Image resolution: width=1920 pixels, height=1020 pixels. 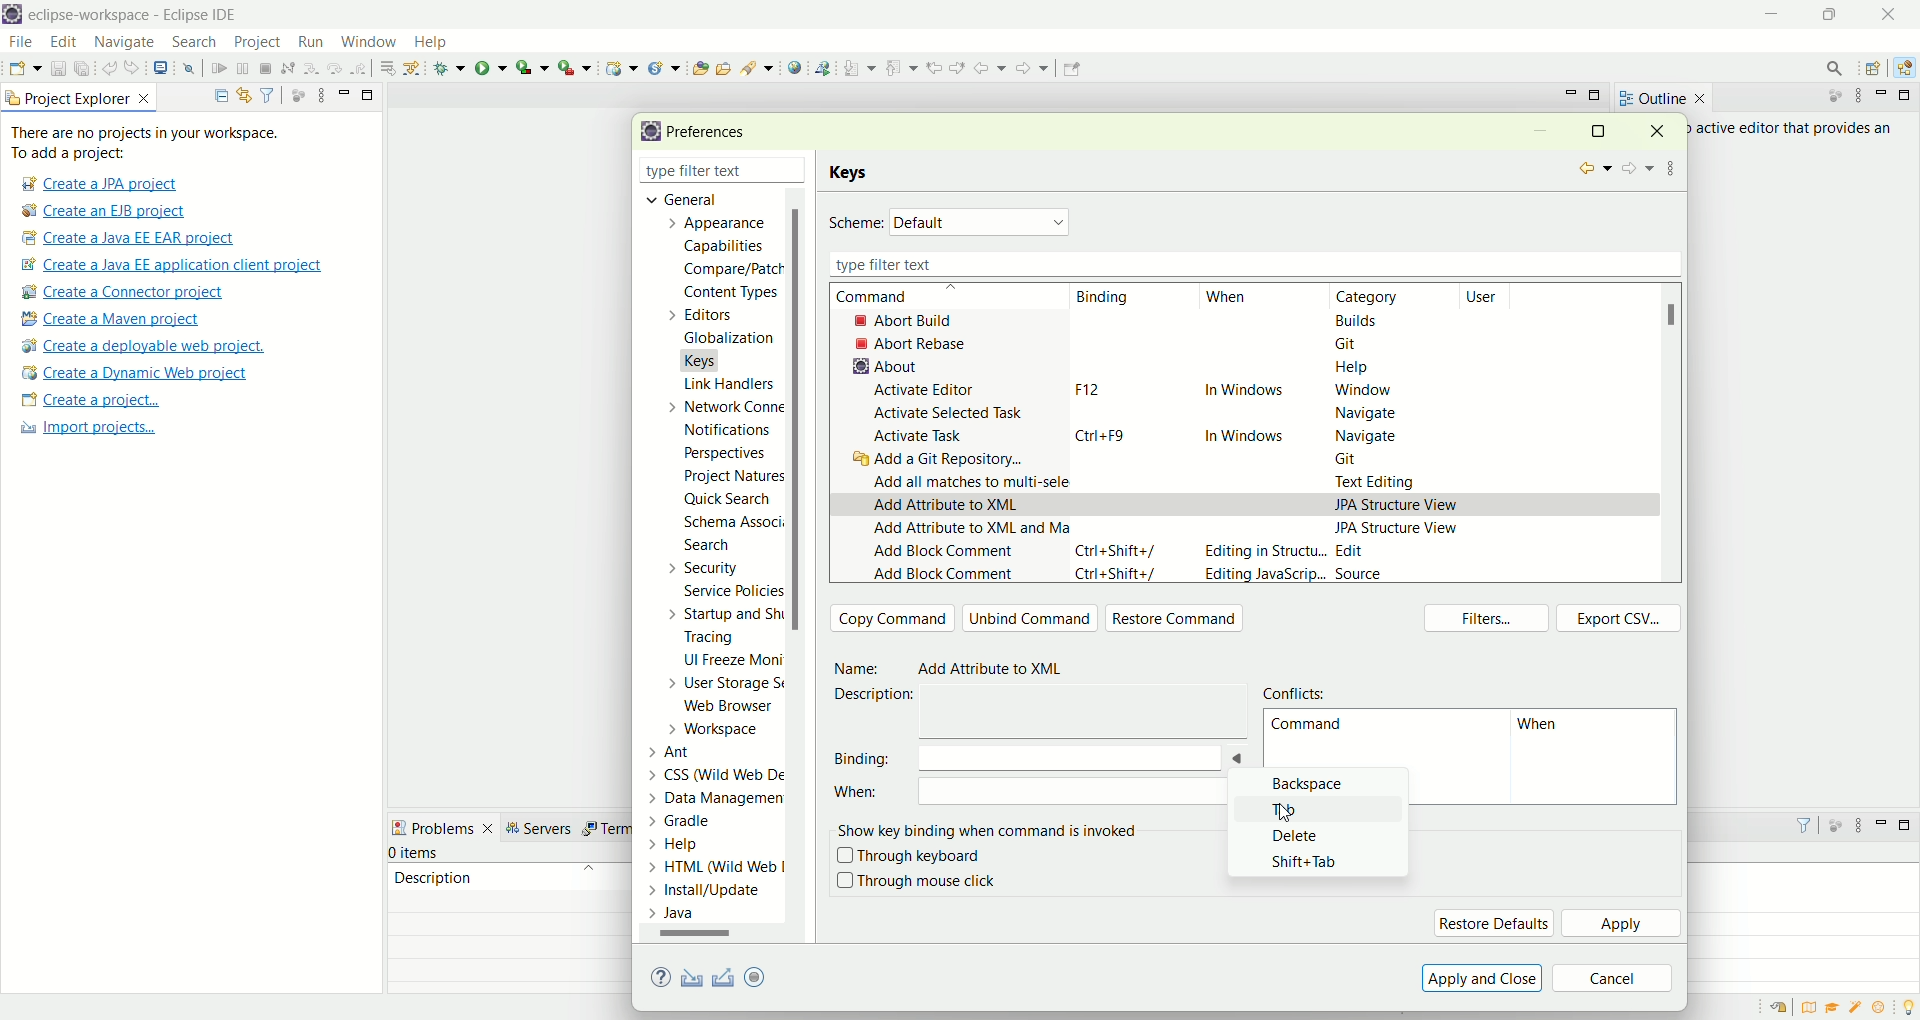 I want to click on copy command, so click(x=893, y=618).